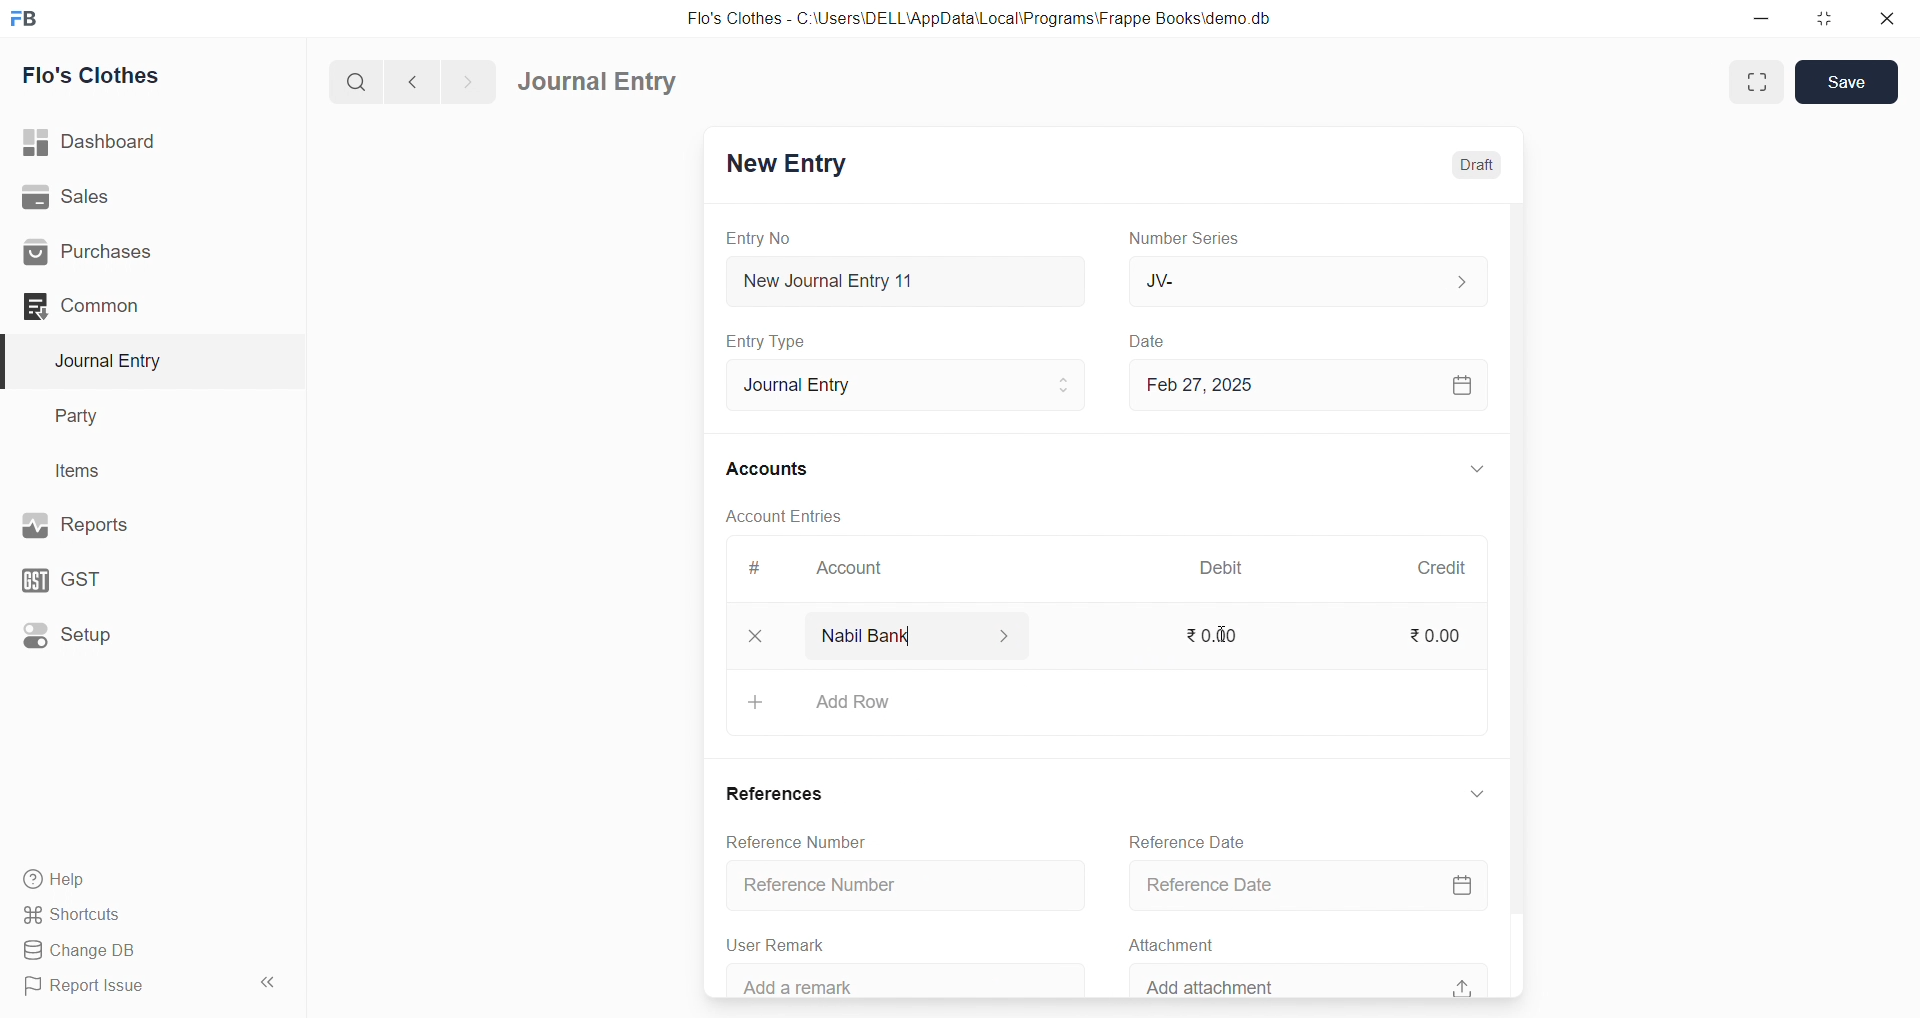 The width and height of the screenshot is (1920, 1018). What do you see at coordinates (1478, 164) in the screenshot?
I see `Draft` at bounding box center [1478, 164].